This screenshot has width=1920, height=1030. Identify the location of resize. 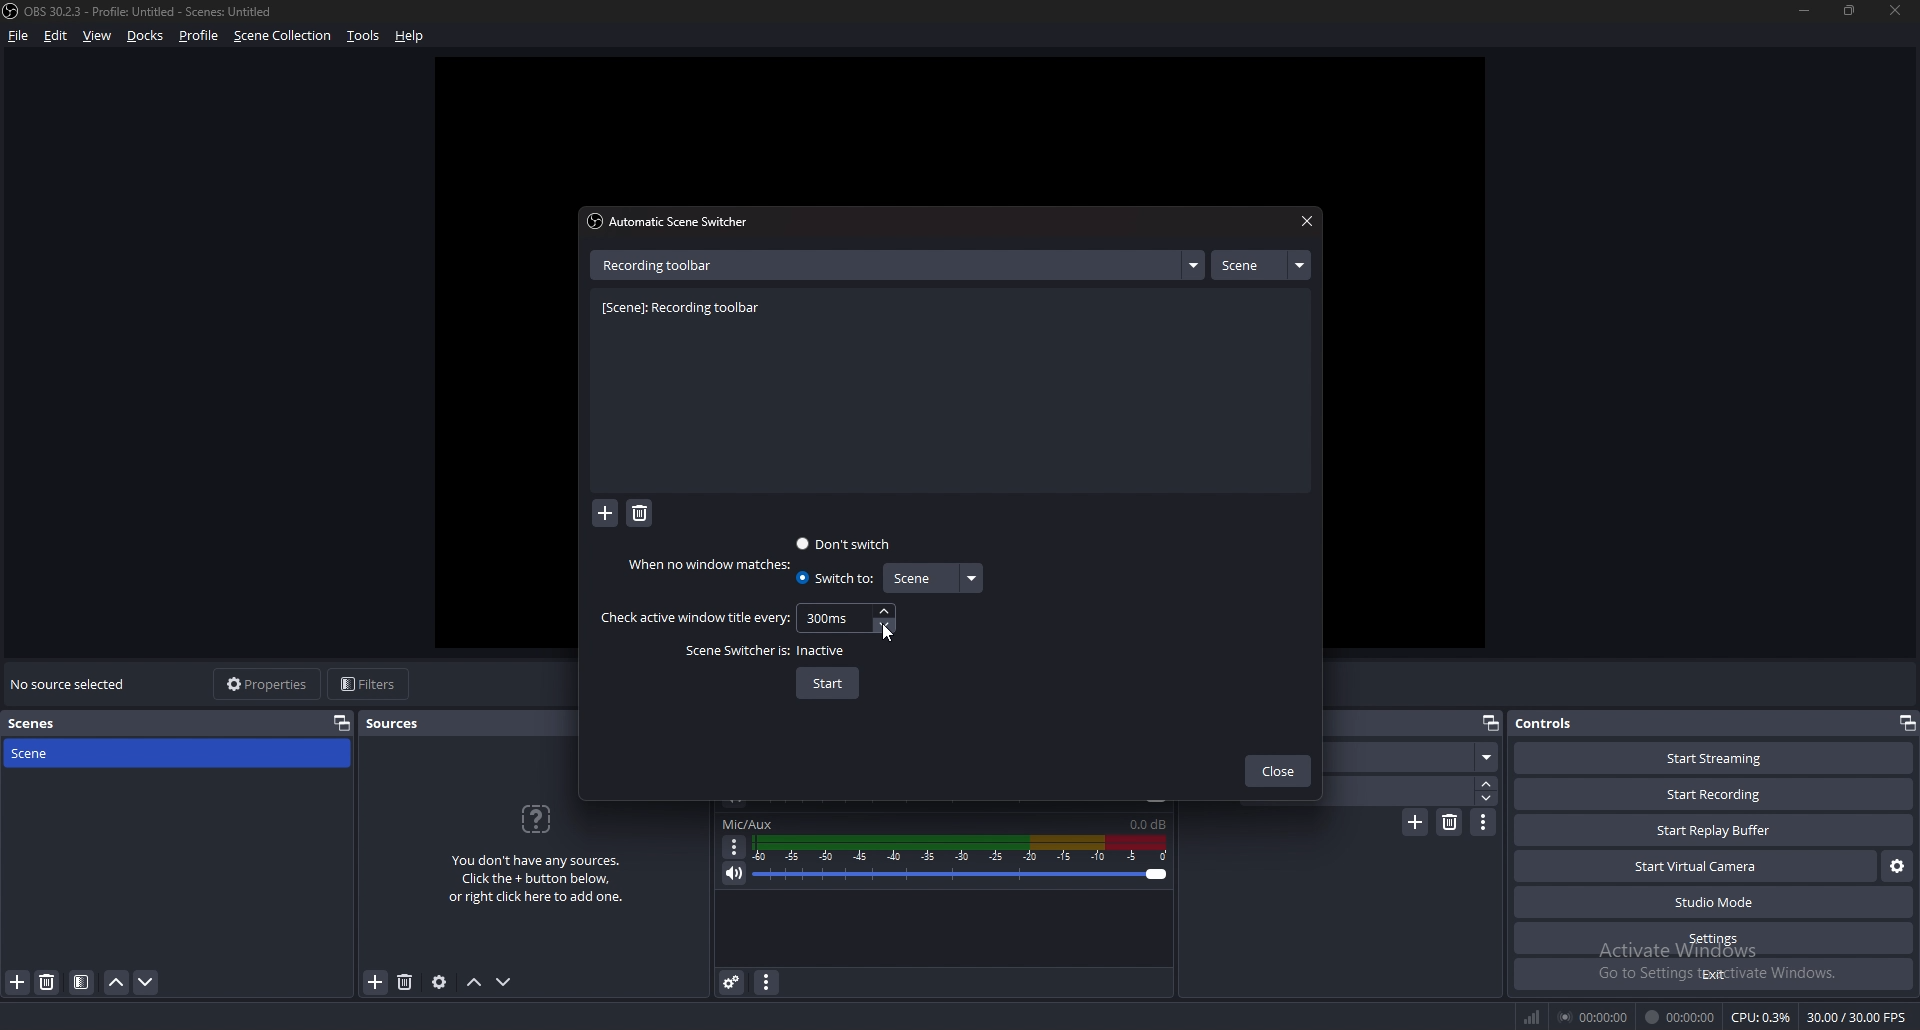
(1852, 10).